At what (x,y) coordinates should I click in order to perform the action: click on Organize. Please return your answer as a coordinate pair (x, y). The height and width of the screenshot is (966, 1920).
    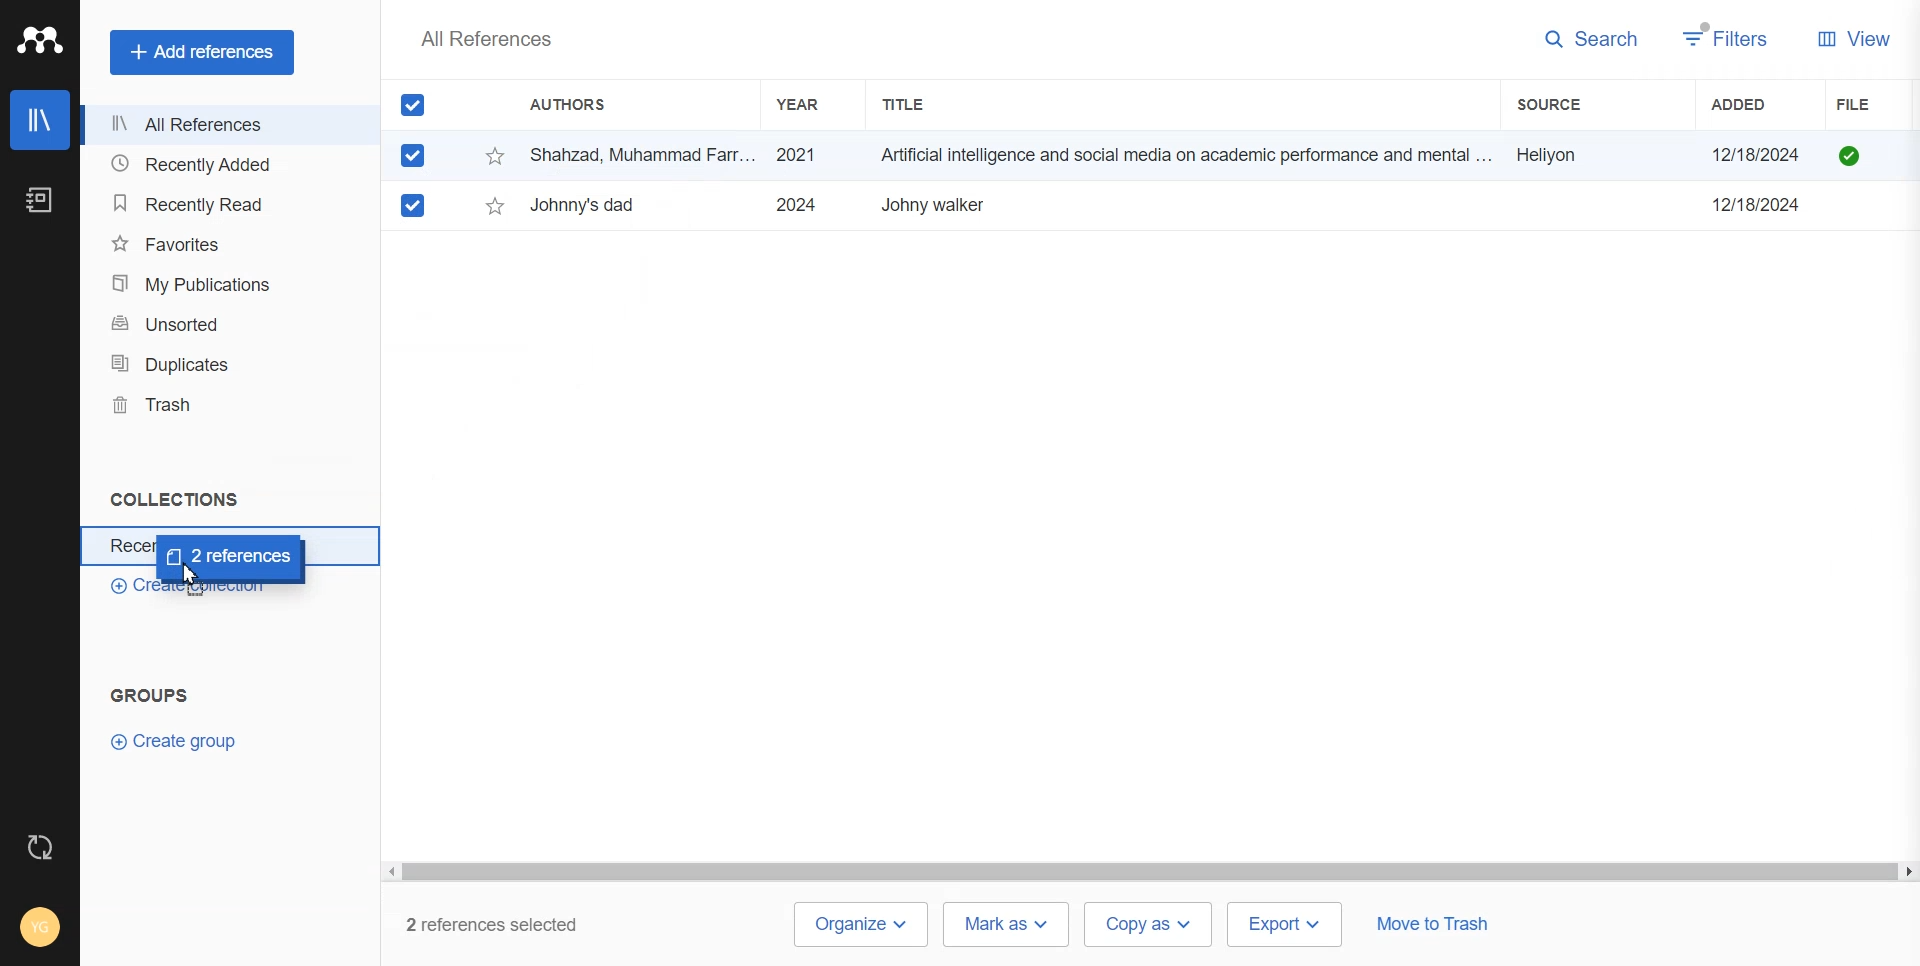
    Looking at the image, I should click on (859, 925).